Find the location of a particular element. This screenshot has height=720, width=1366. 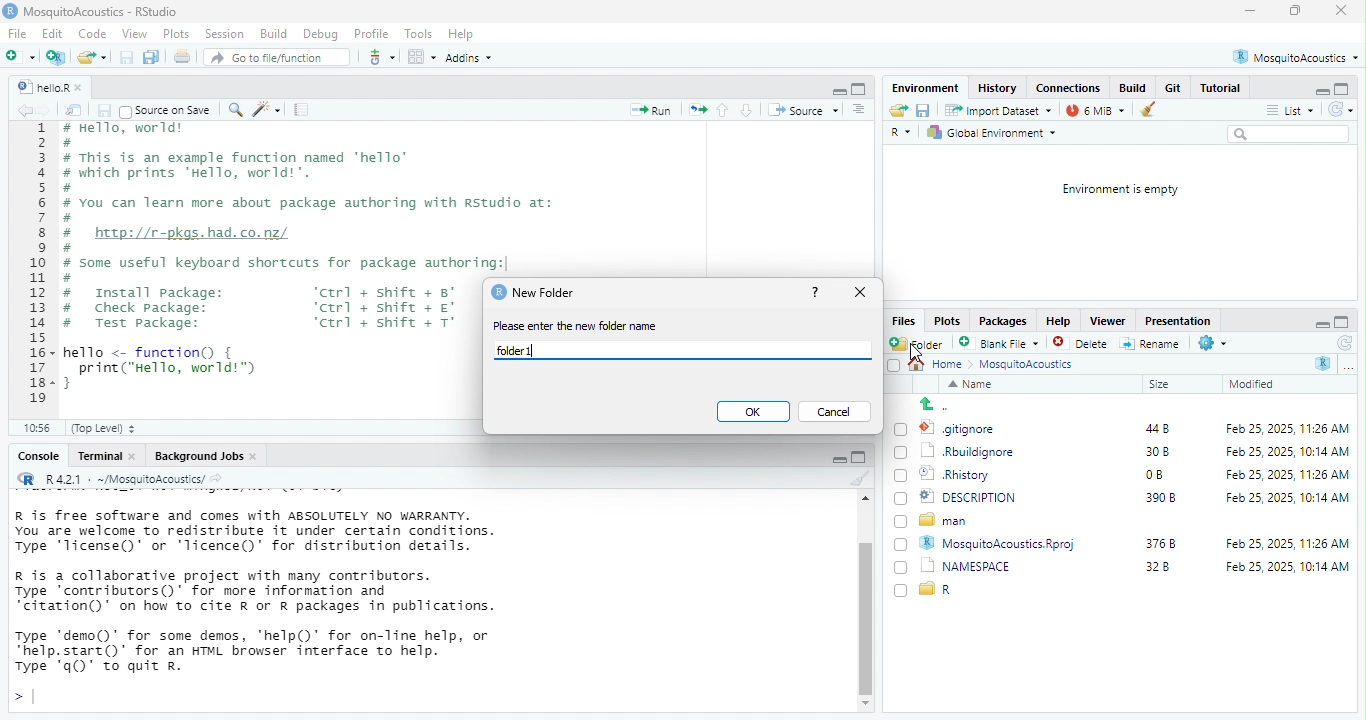

help is located at coordinates (815, 293).